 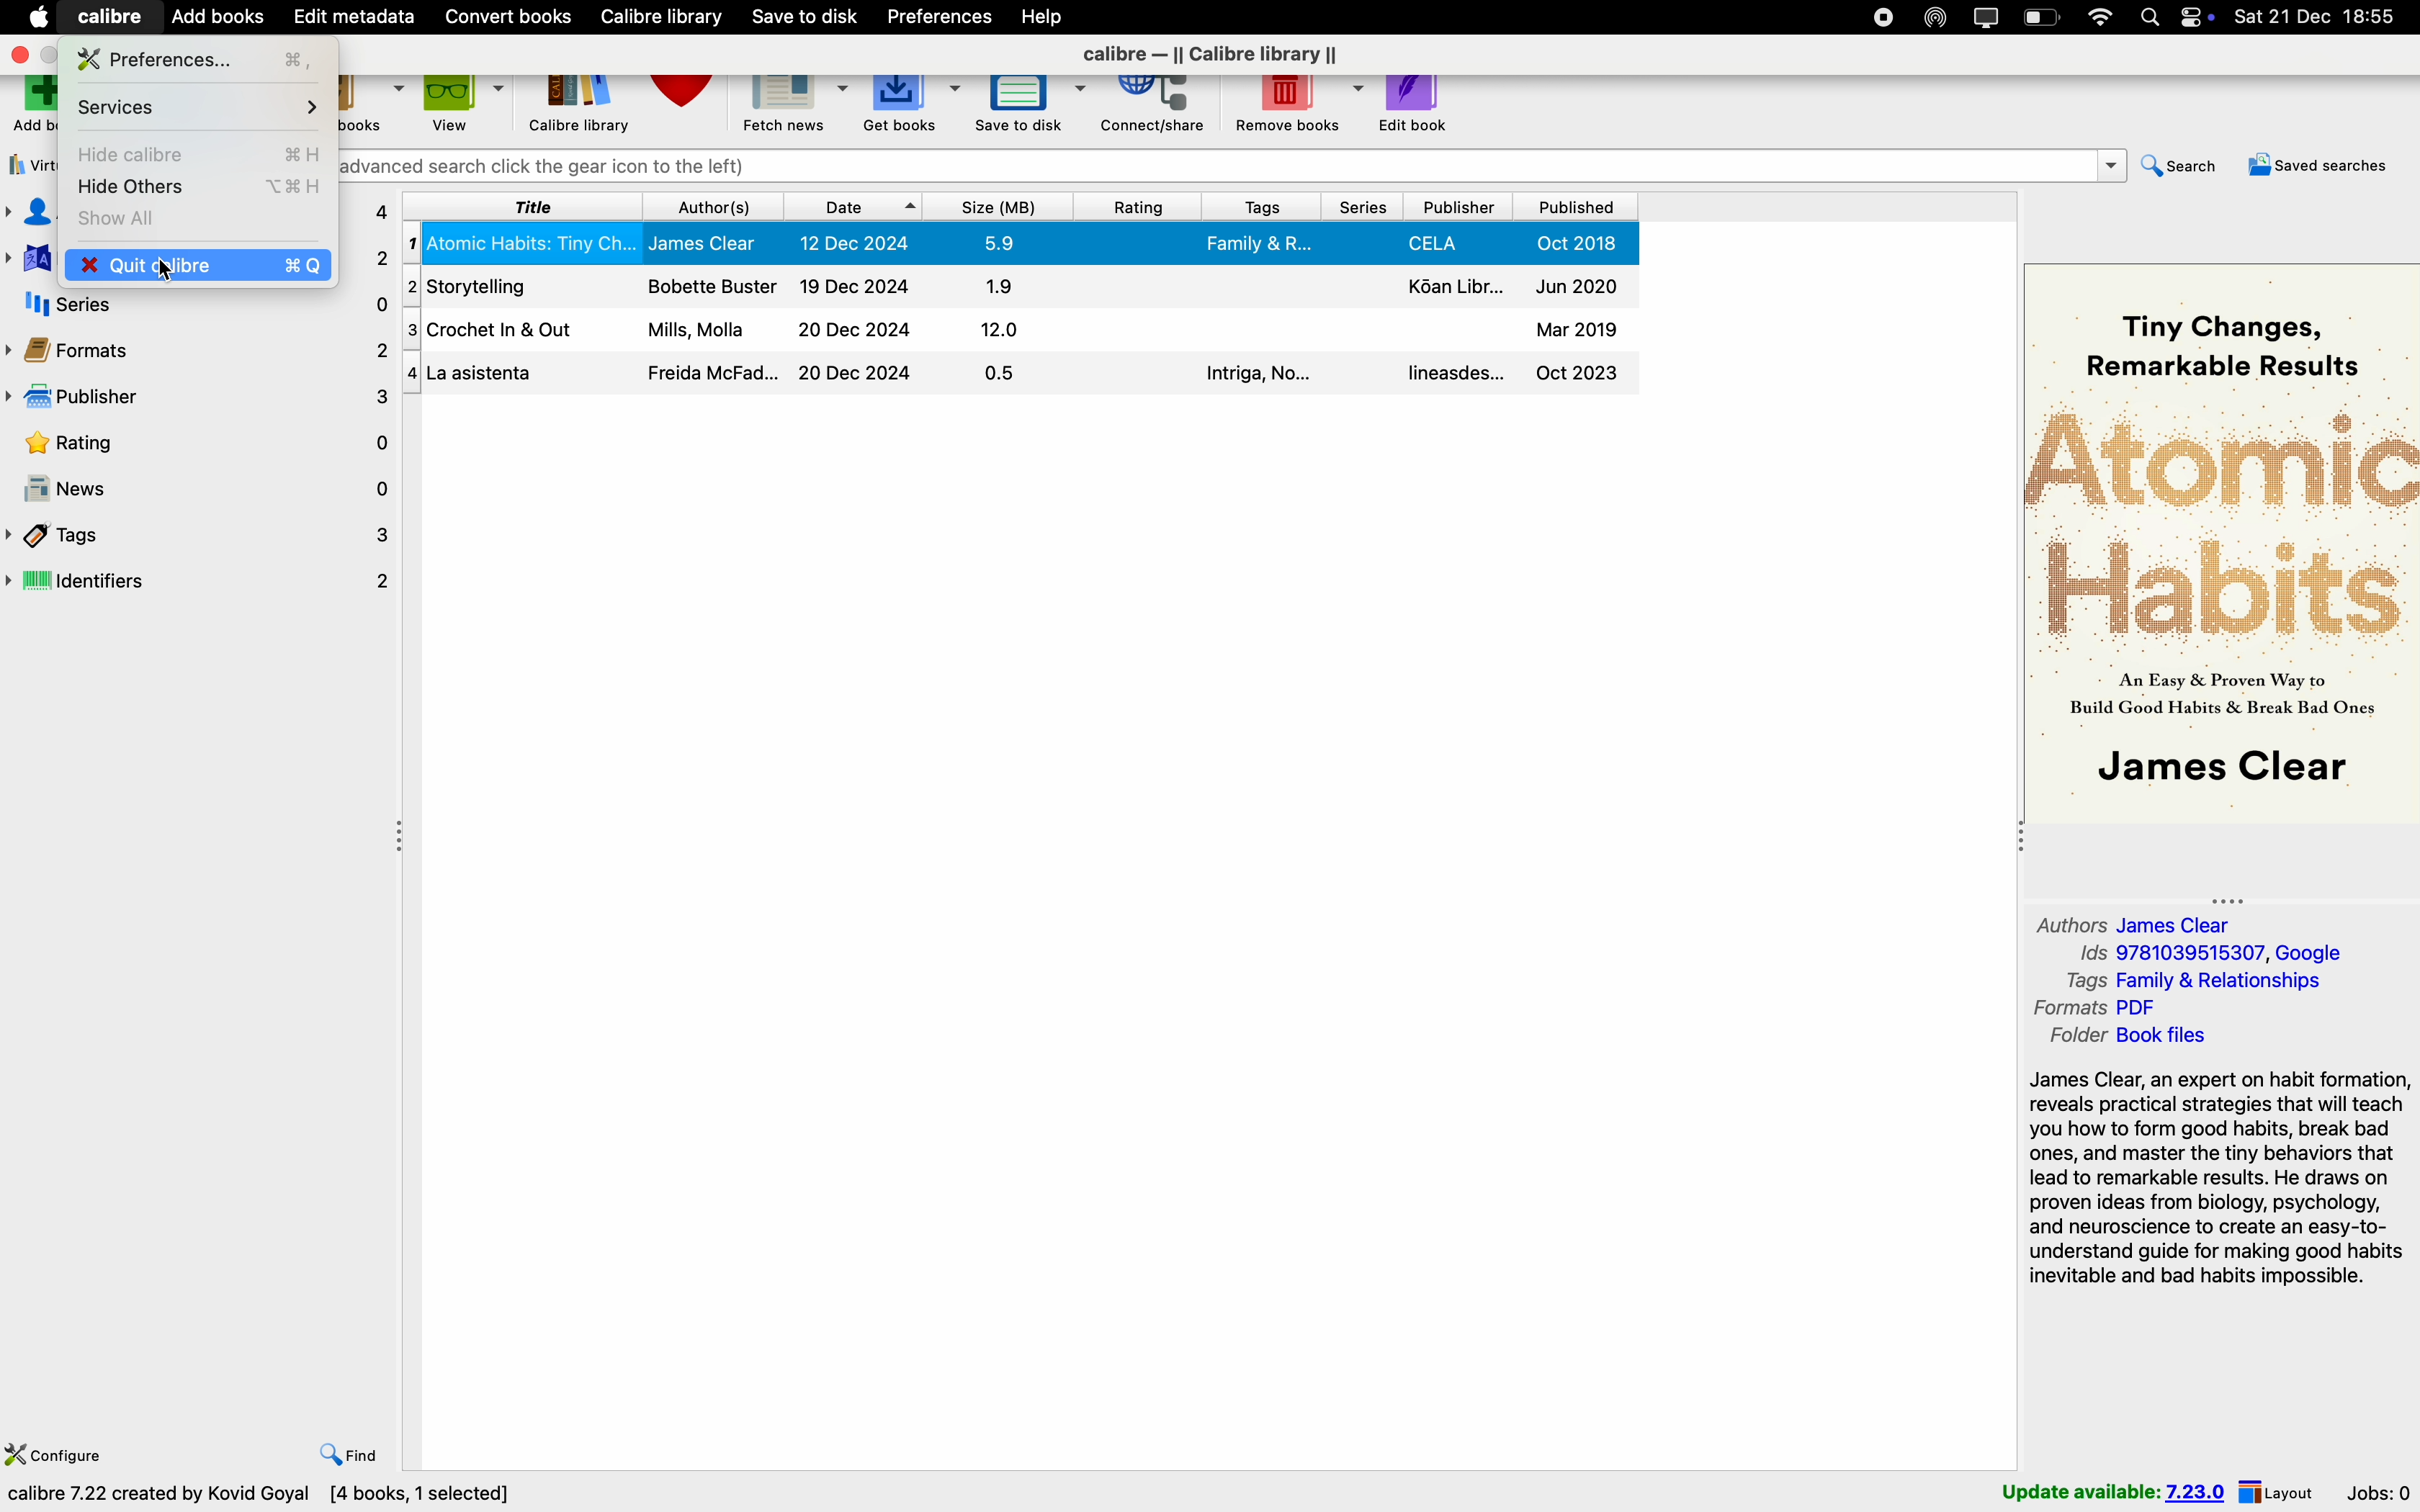 What do you see at coordinates (2173, 169) in the screenshot?
I see `search` at bounding box center [2173, 169].